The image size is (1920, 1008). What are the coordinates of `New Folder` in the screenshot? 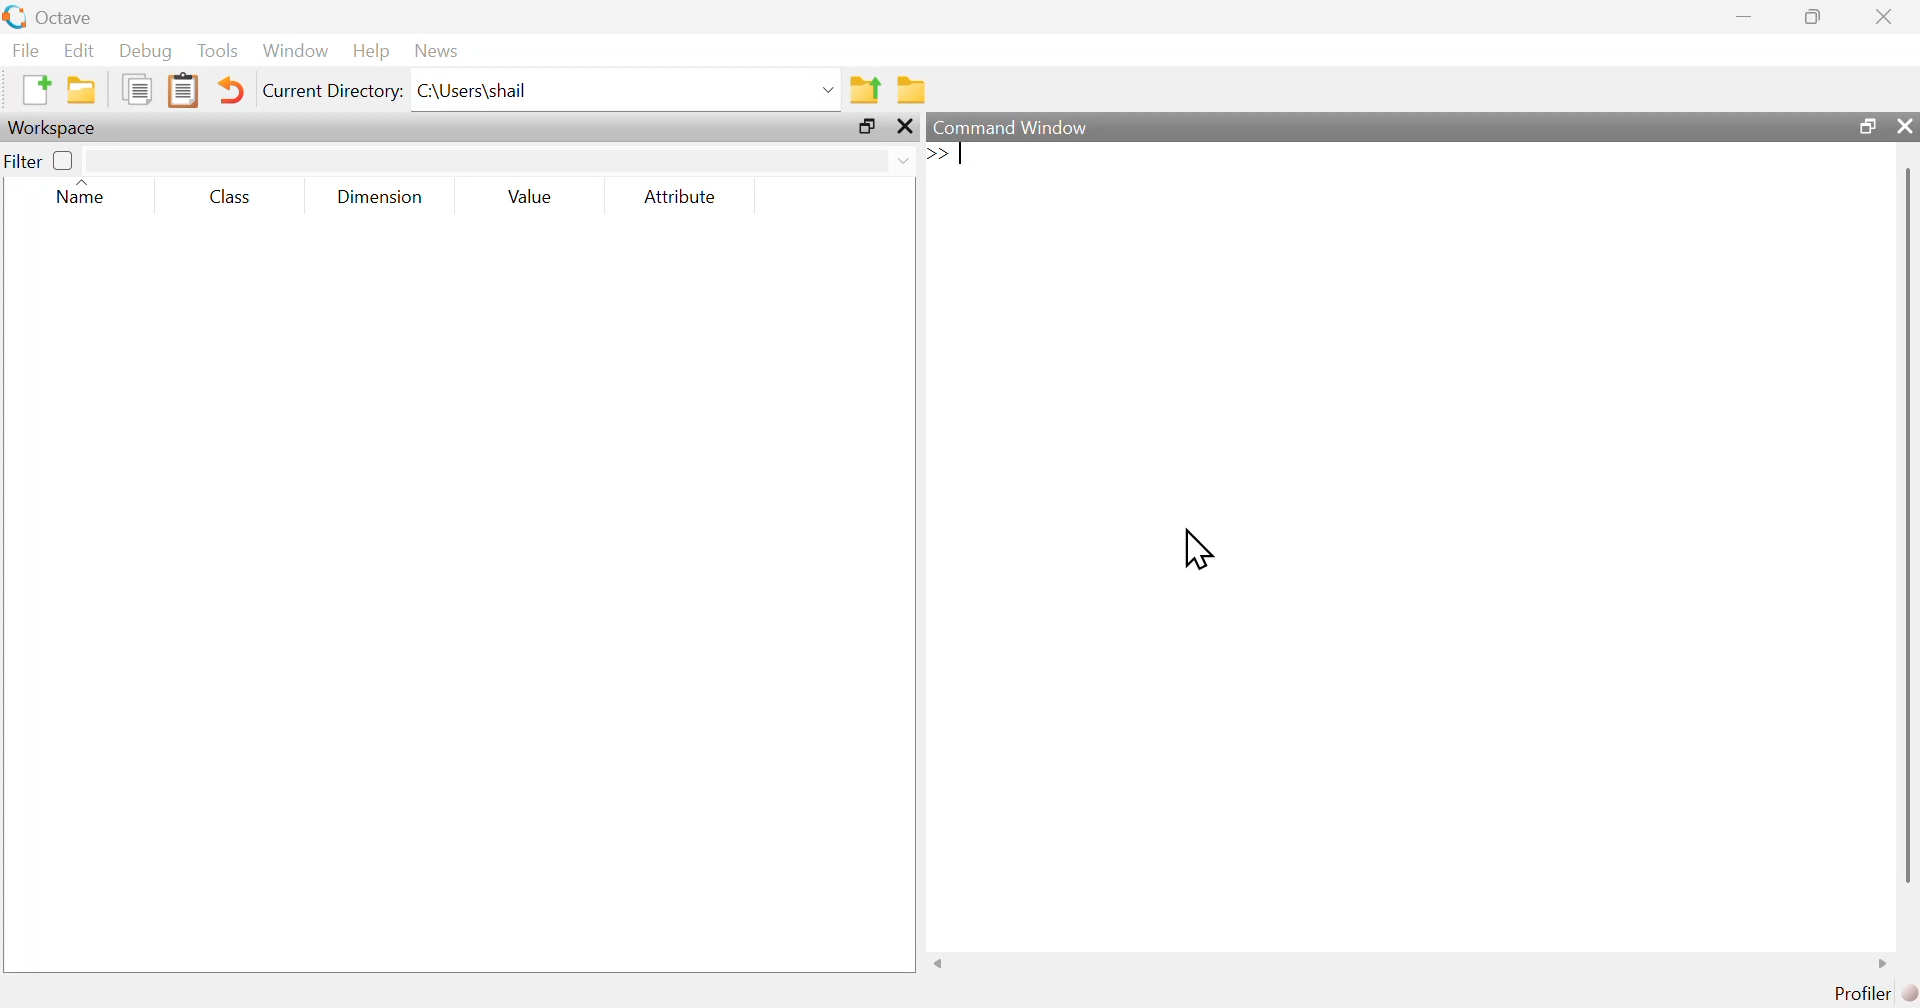 It's located at (81, 90).